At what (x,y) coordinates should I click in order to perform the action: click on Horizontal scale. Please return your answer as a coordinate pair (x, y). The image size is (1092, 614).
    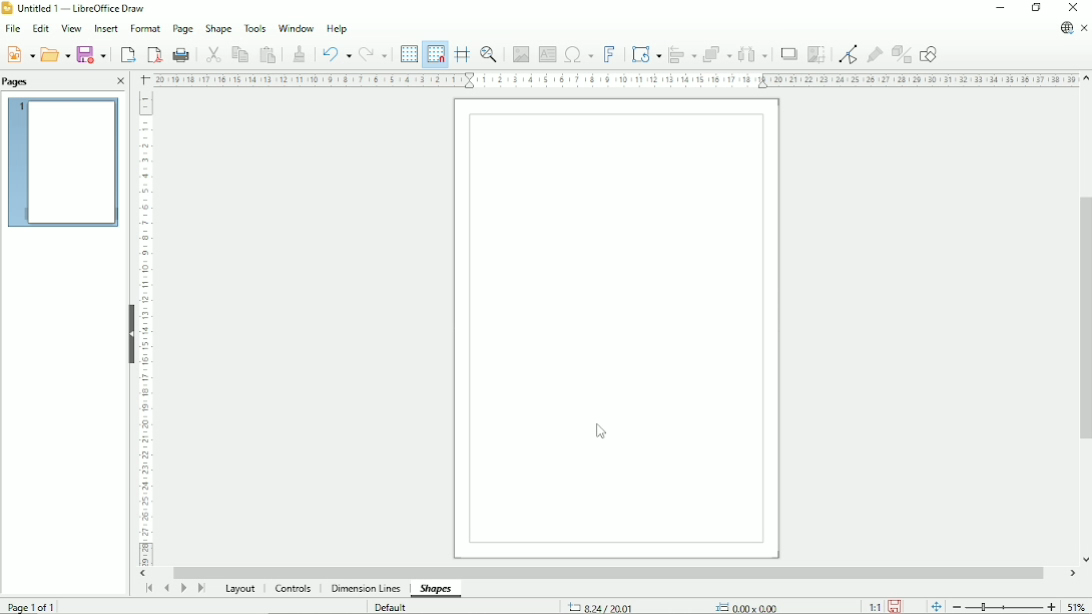
    Looking at the image, I should click on (613, 80).